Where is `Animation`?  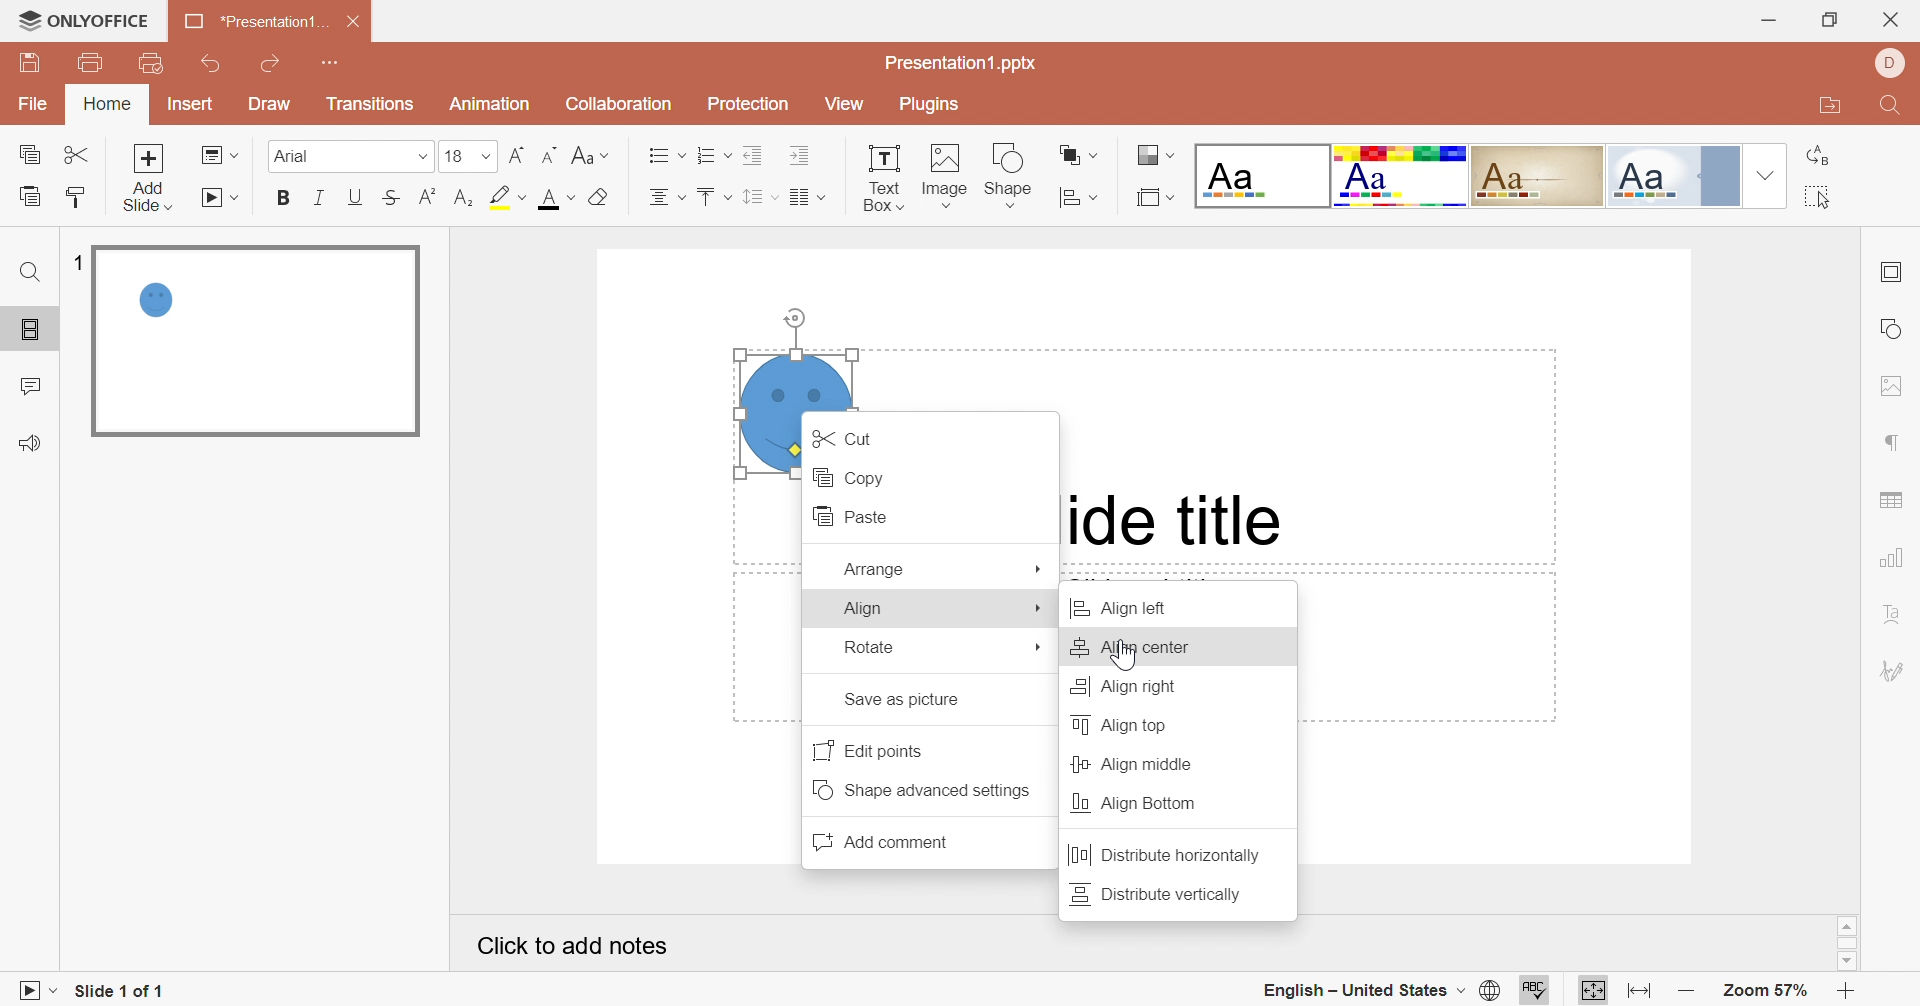 Animation is located at coordinates (488, 109).